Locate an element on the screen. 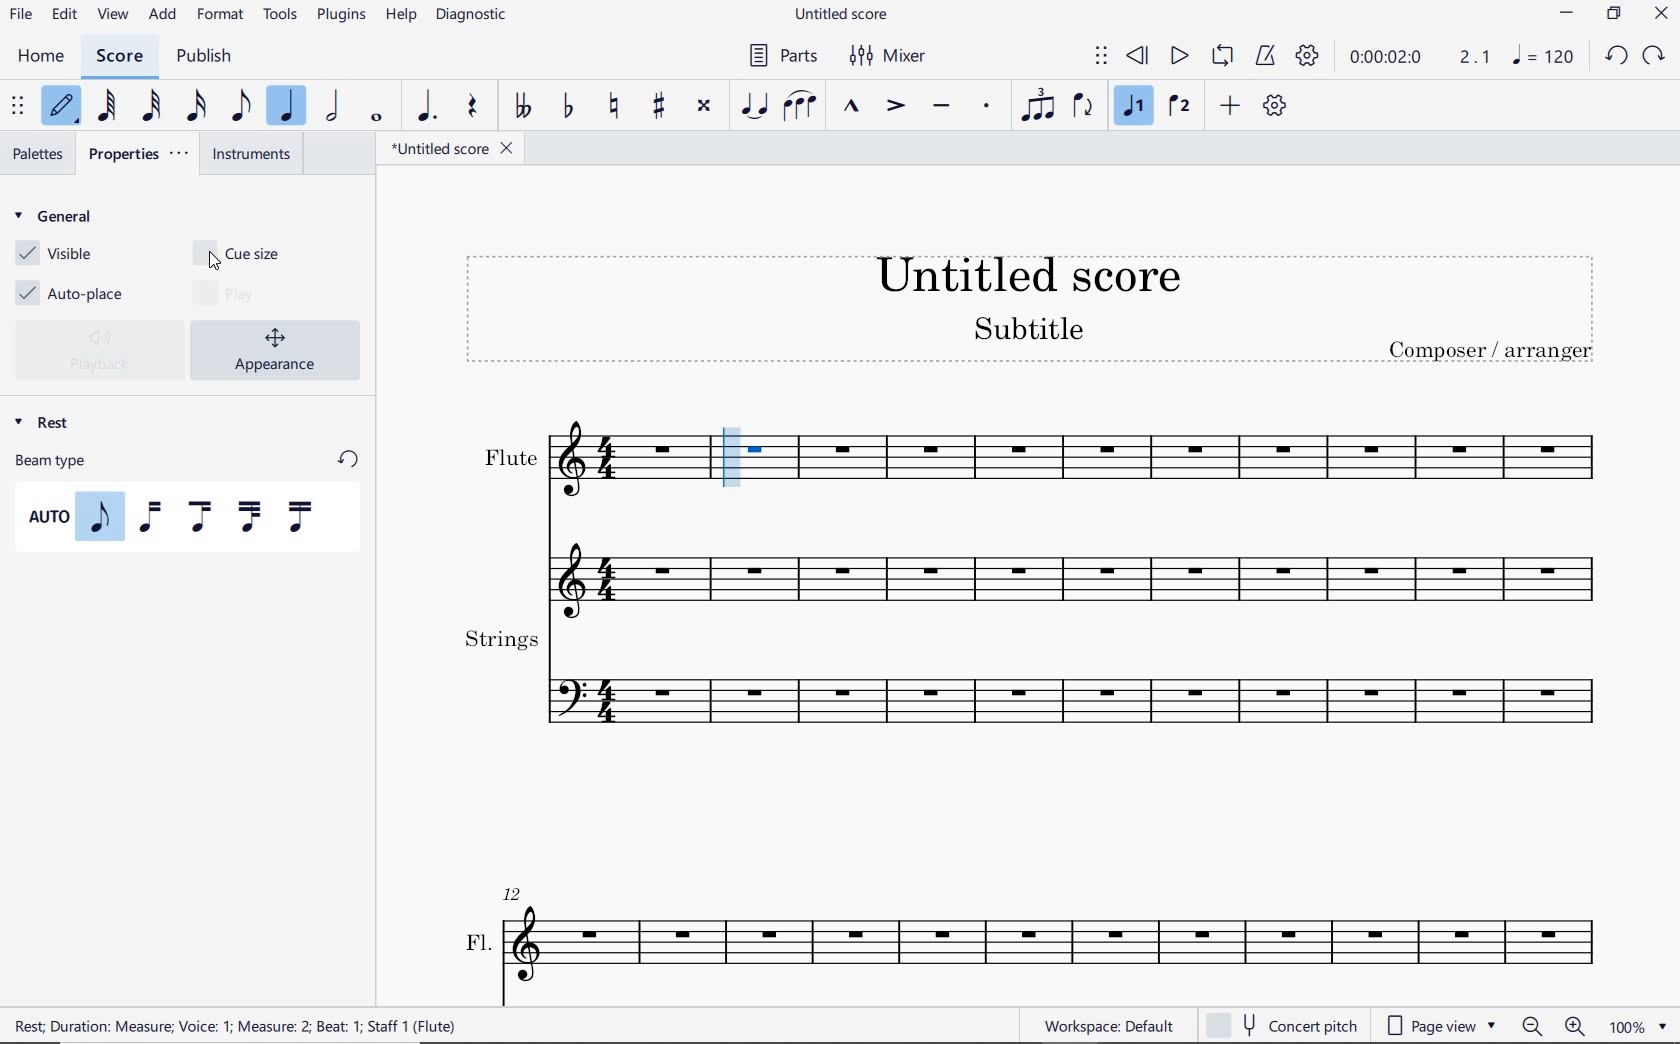  LOOP PLAYBACK is located at coordinates (1226, 58).